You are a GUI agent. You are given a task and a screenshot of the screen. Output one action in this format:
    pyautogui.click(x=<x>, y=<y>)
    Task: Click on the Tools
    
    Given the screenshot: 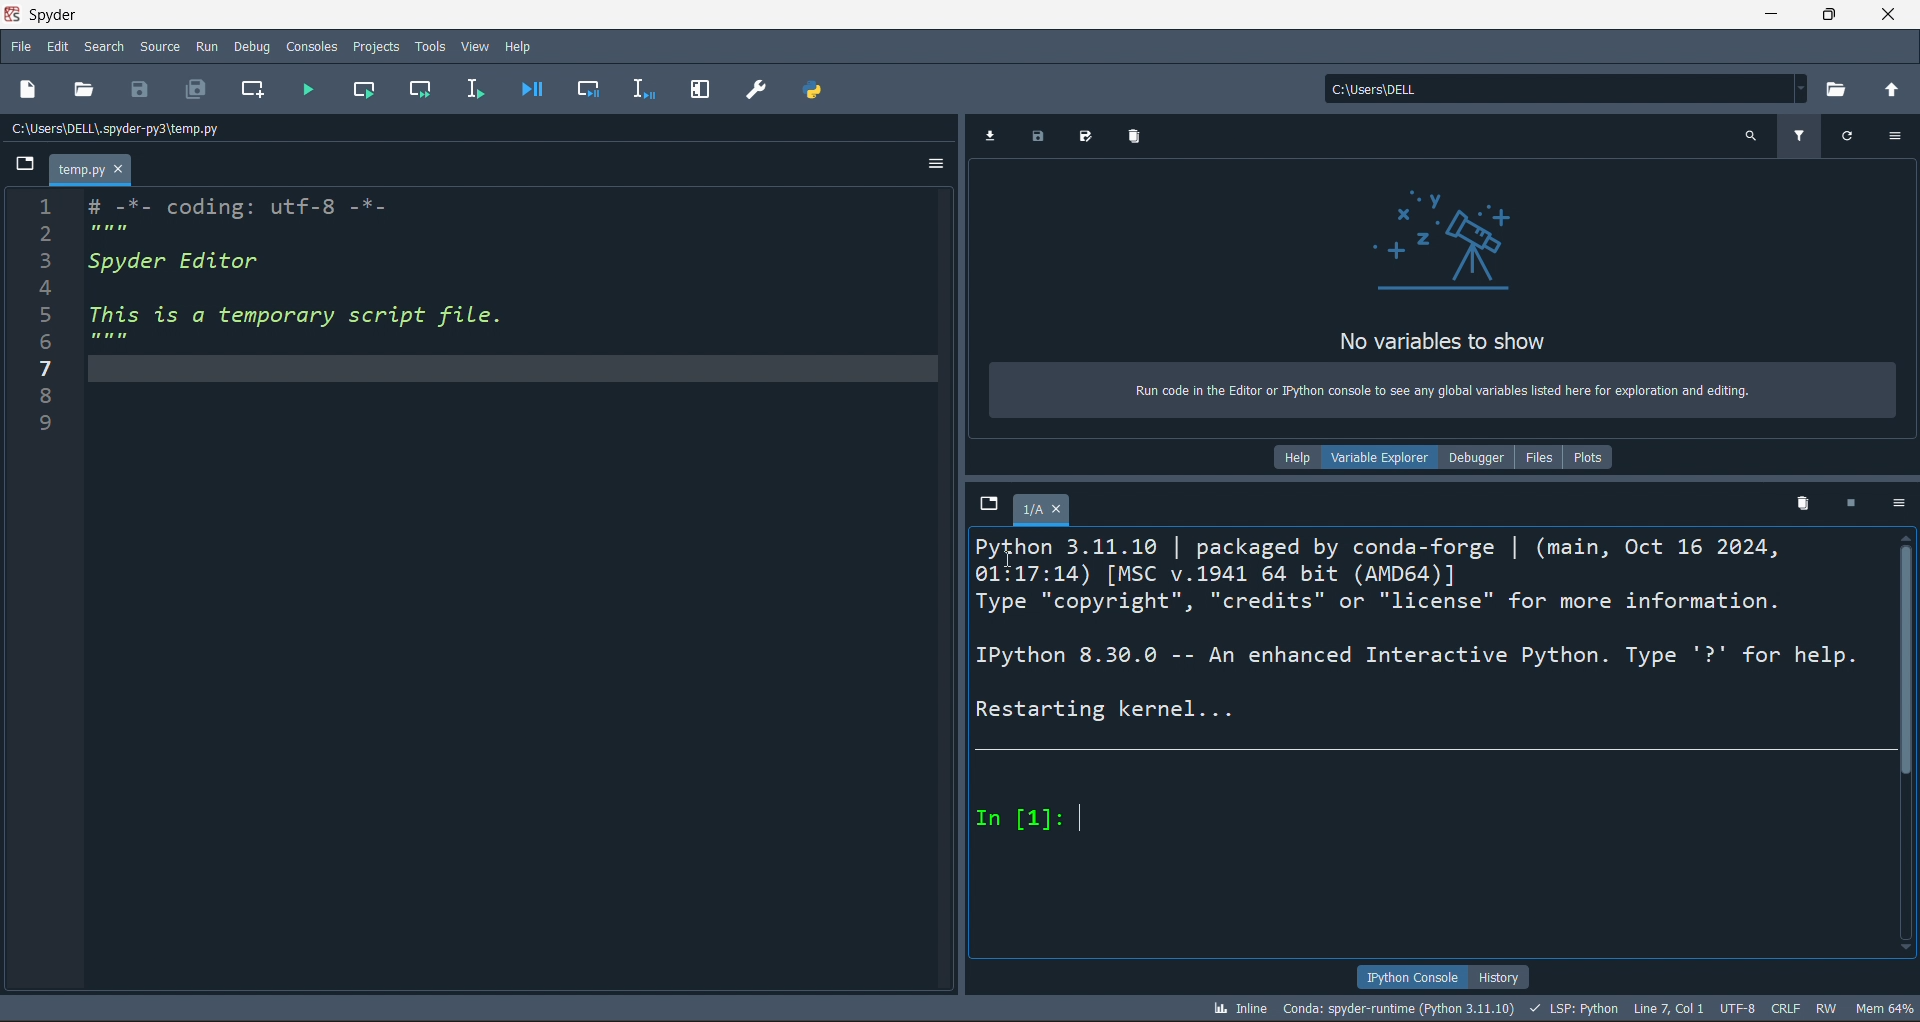 What is the action you would take?
    pyautogui.click(x=428, y=47)
    